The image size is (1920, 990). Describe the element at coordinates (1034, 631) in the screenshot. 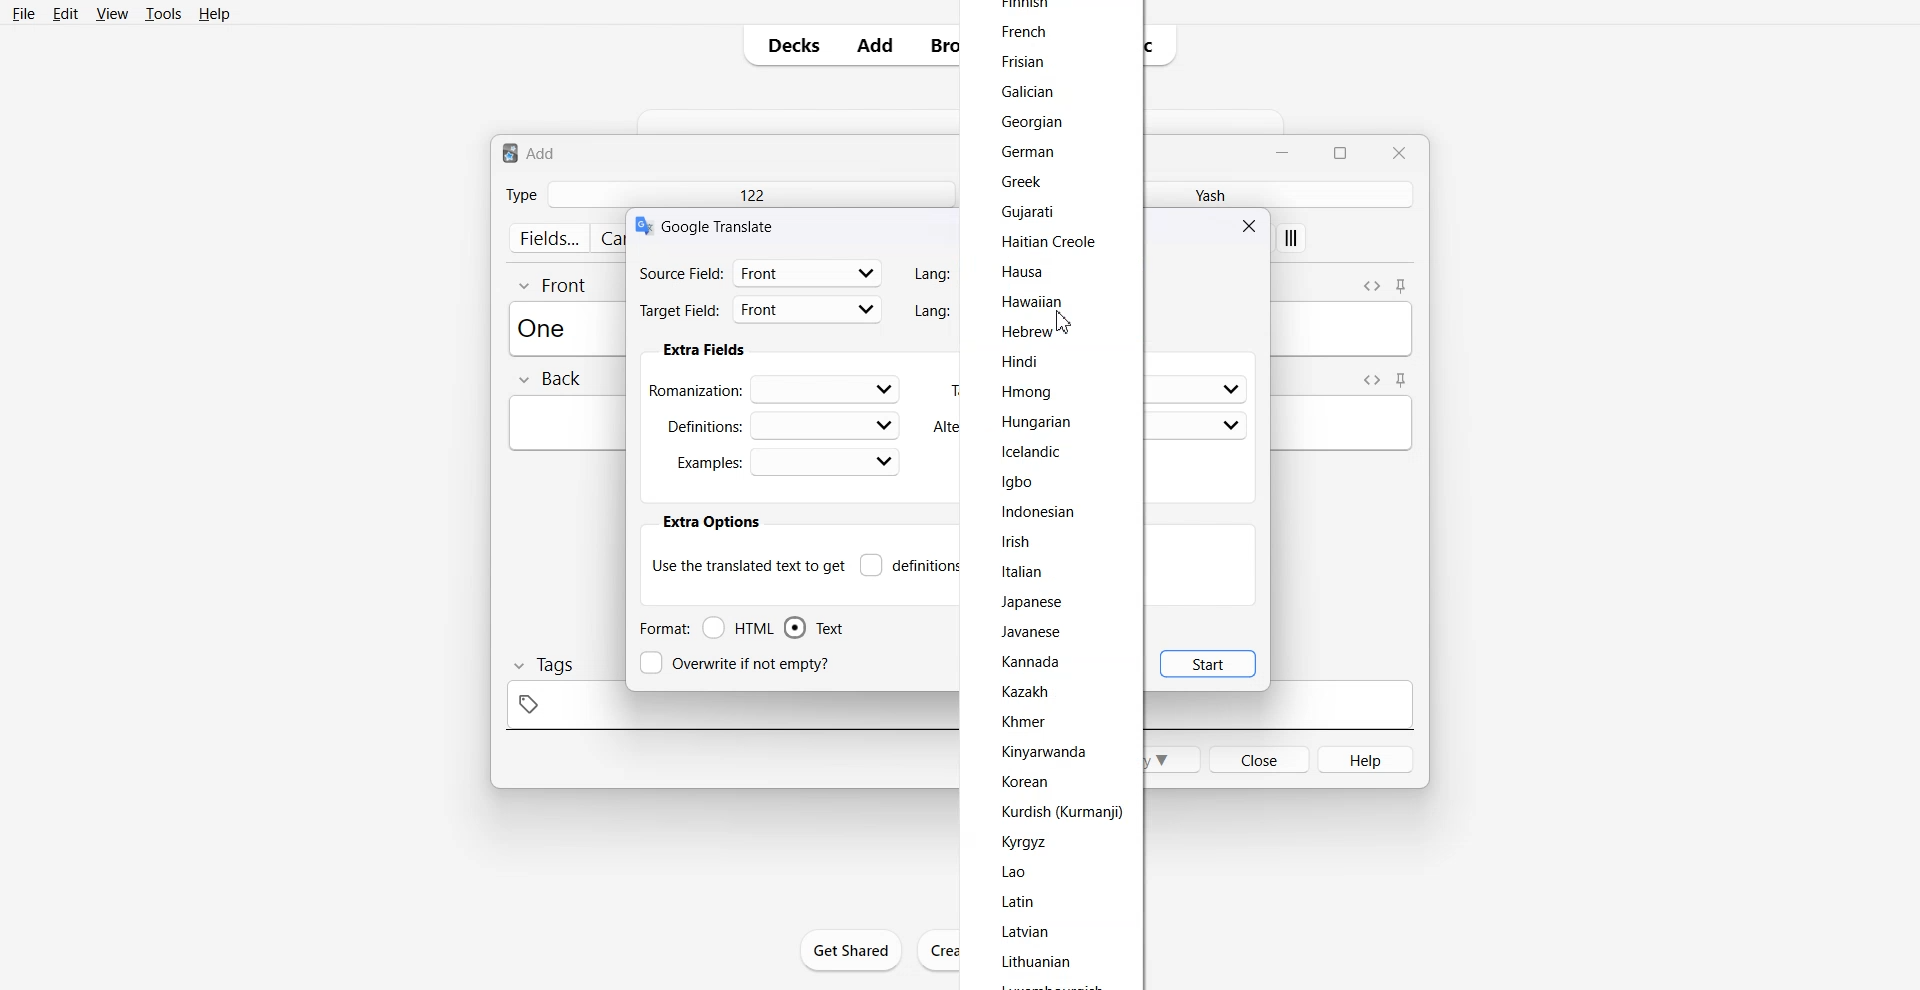

I see `Javanese` at that location.